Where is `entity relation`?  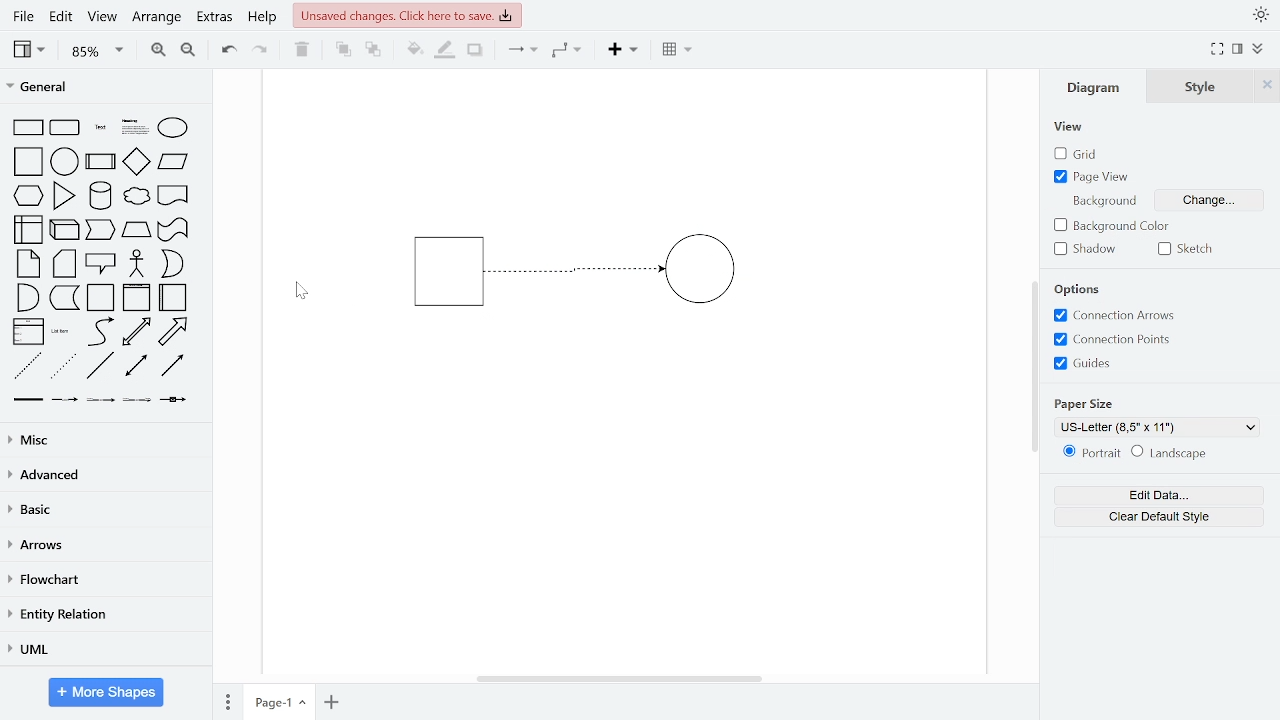 entity relation is located at coordinates (102, 616).